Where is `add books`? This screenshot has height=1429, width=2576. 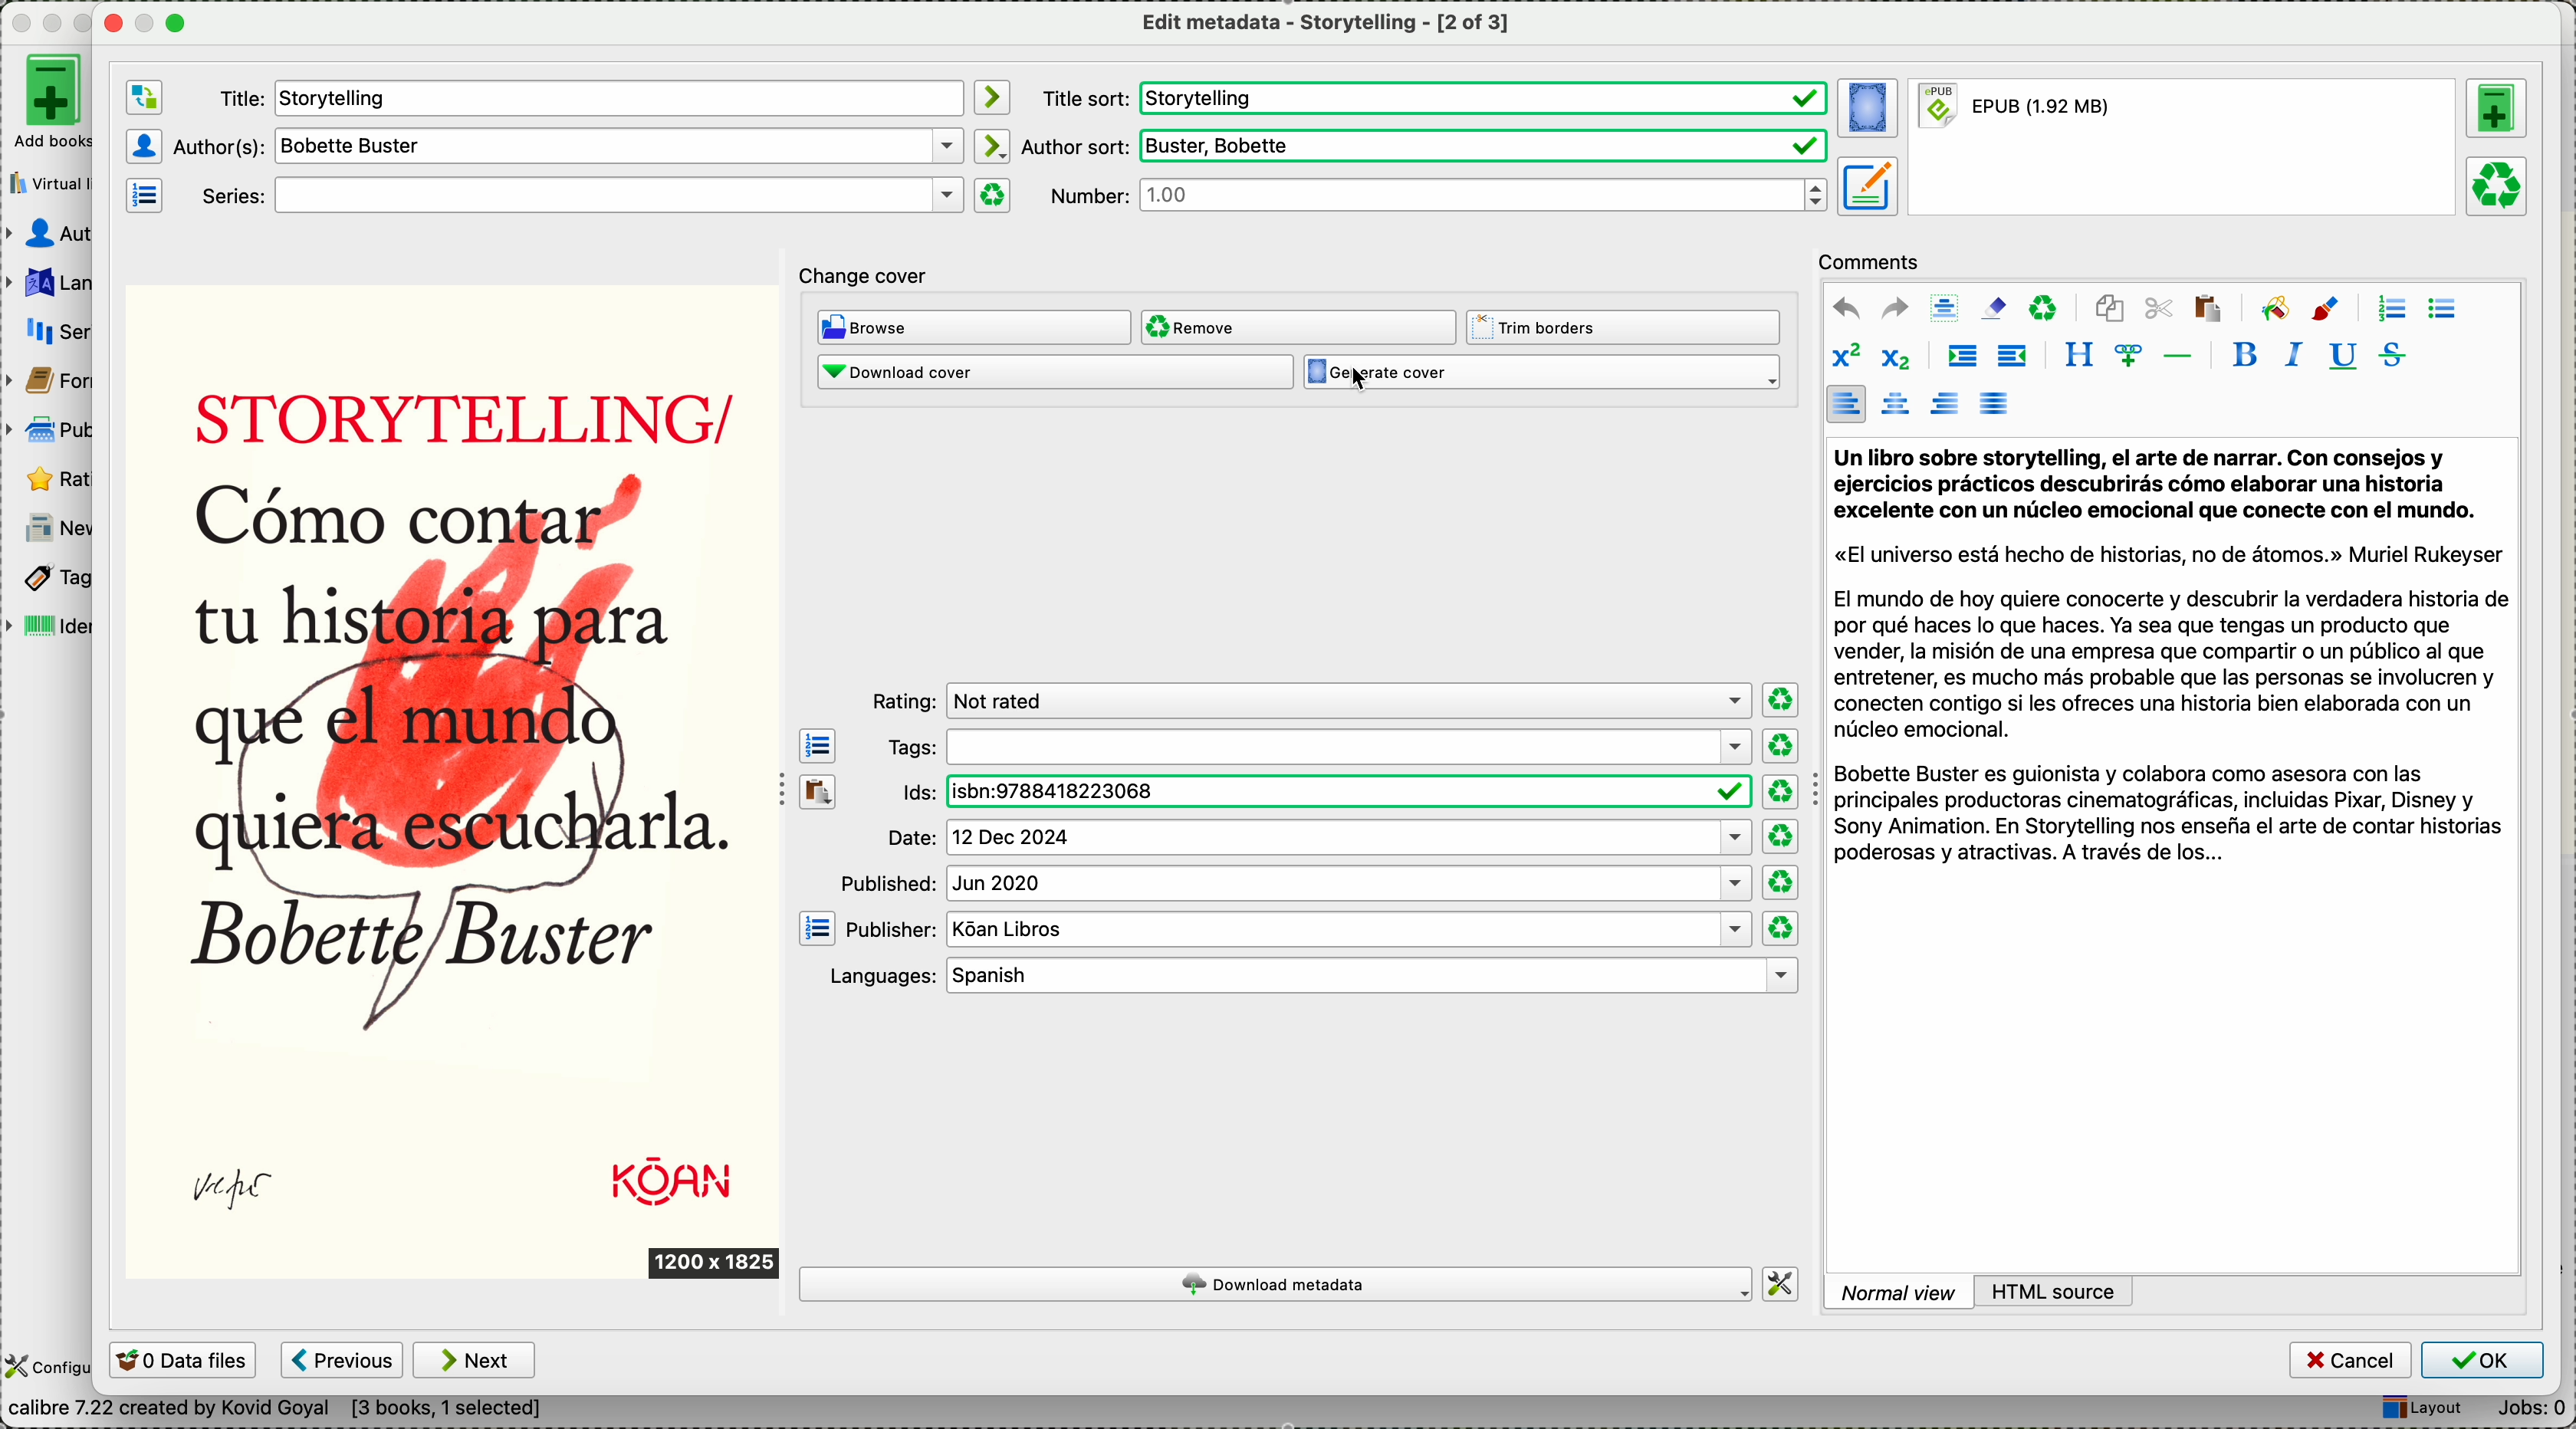 add books is located at coordinates (55, 105).